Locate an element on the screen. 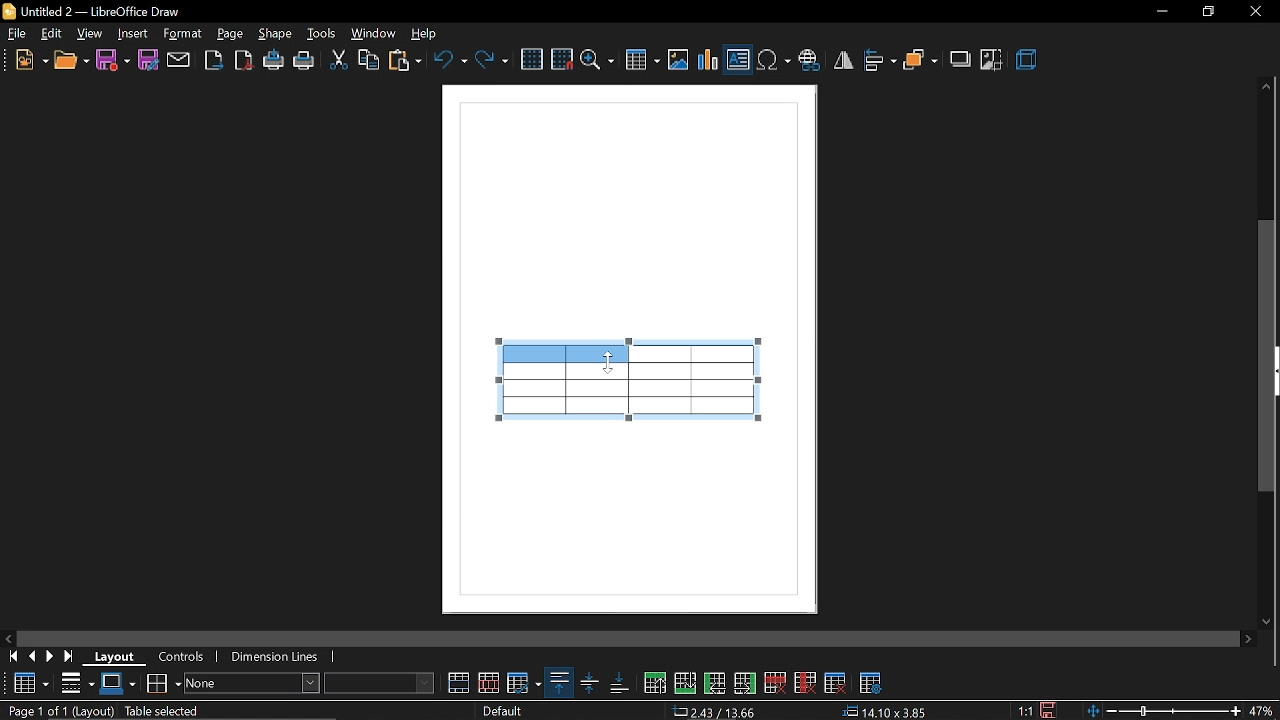 Image resolution: width=1280 pixels, height=720 pixels. align top is located at coordinates (558, 682).